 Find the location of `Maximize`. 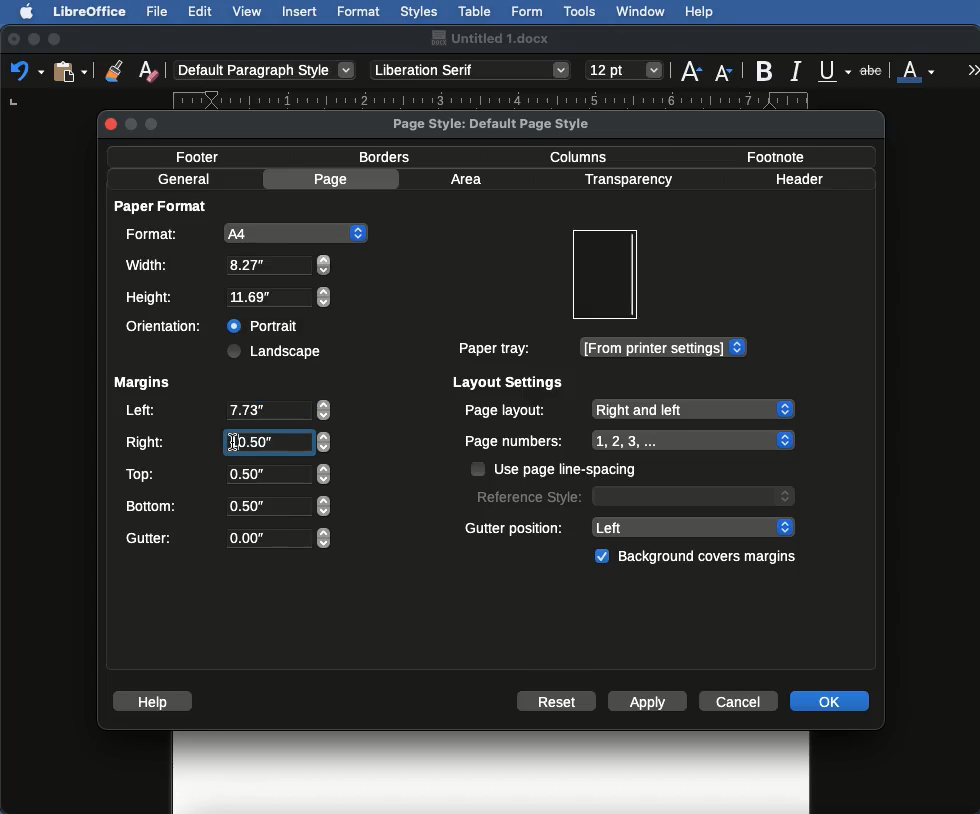

Maximize is located at coordinates (56, 39).